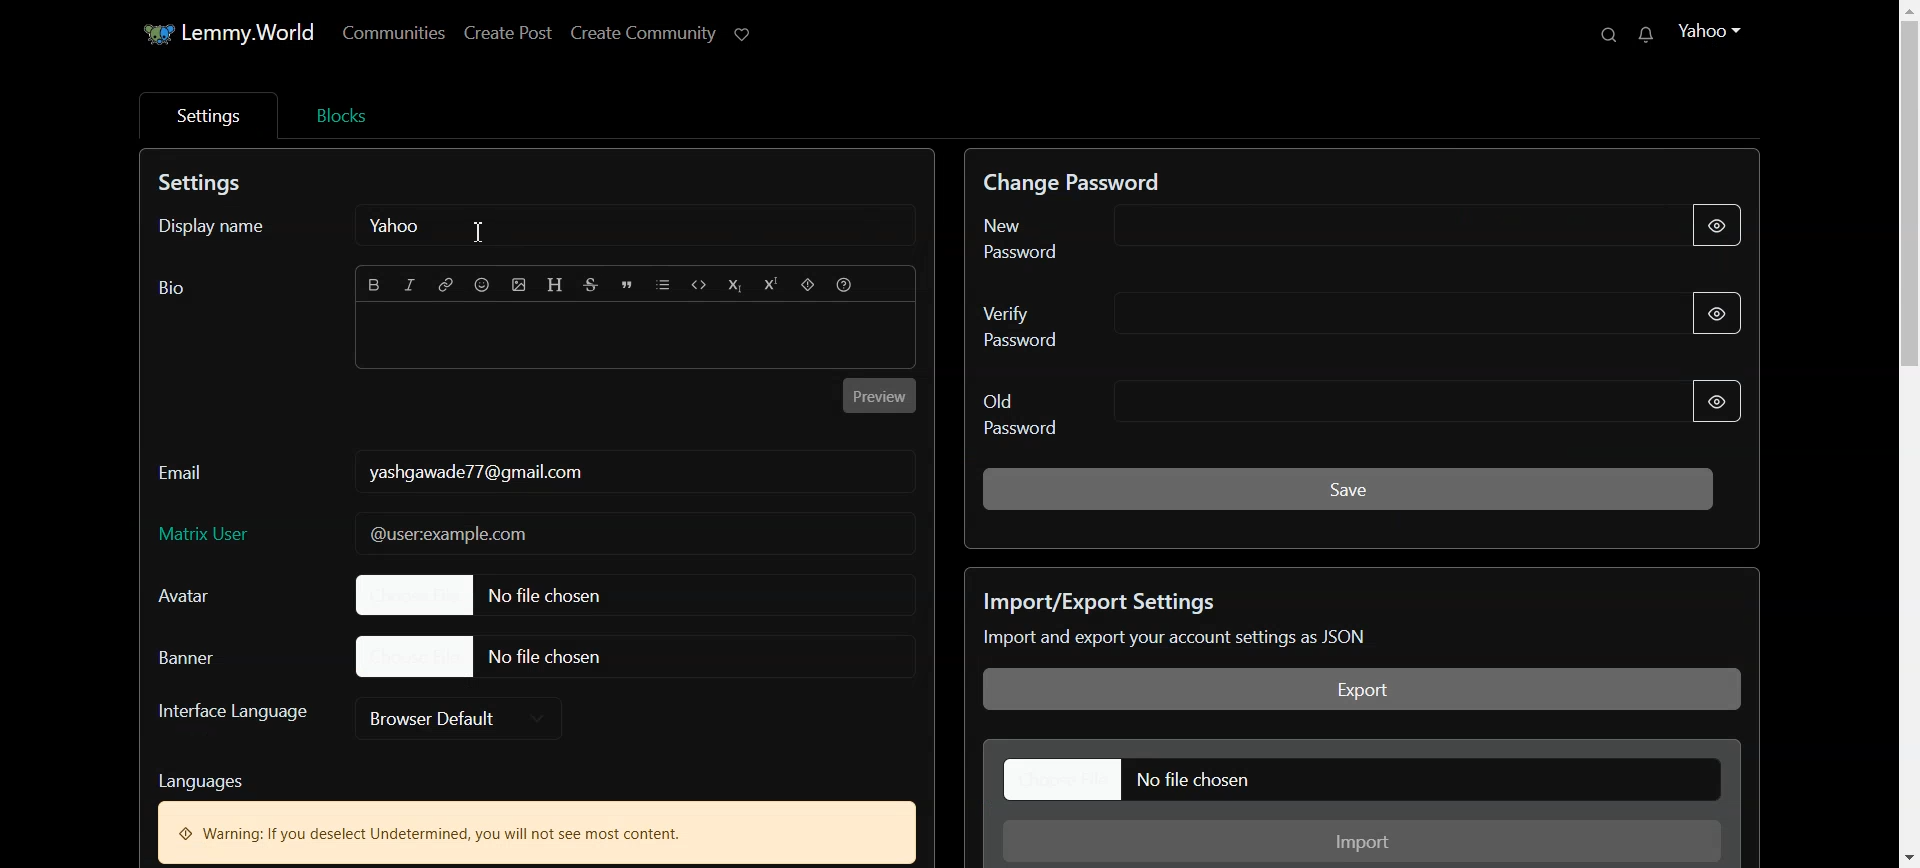 The image size is (1920, 868). I want to click on Emoji, so click(483, 285).